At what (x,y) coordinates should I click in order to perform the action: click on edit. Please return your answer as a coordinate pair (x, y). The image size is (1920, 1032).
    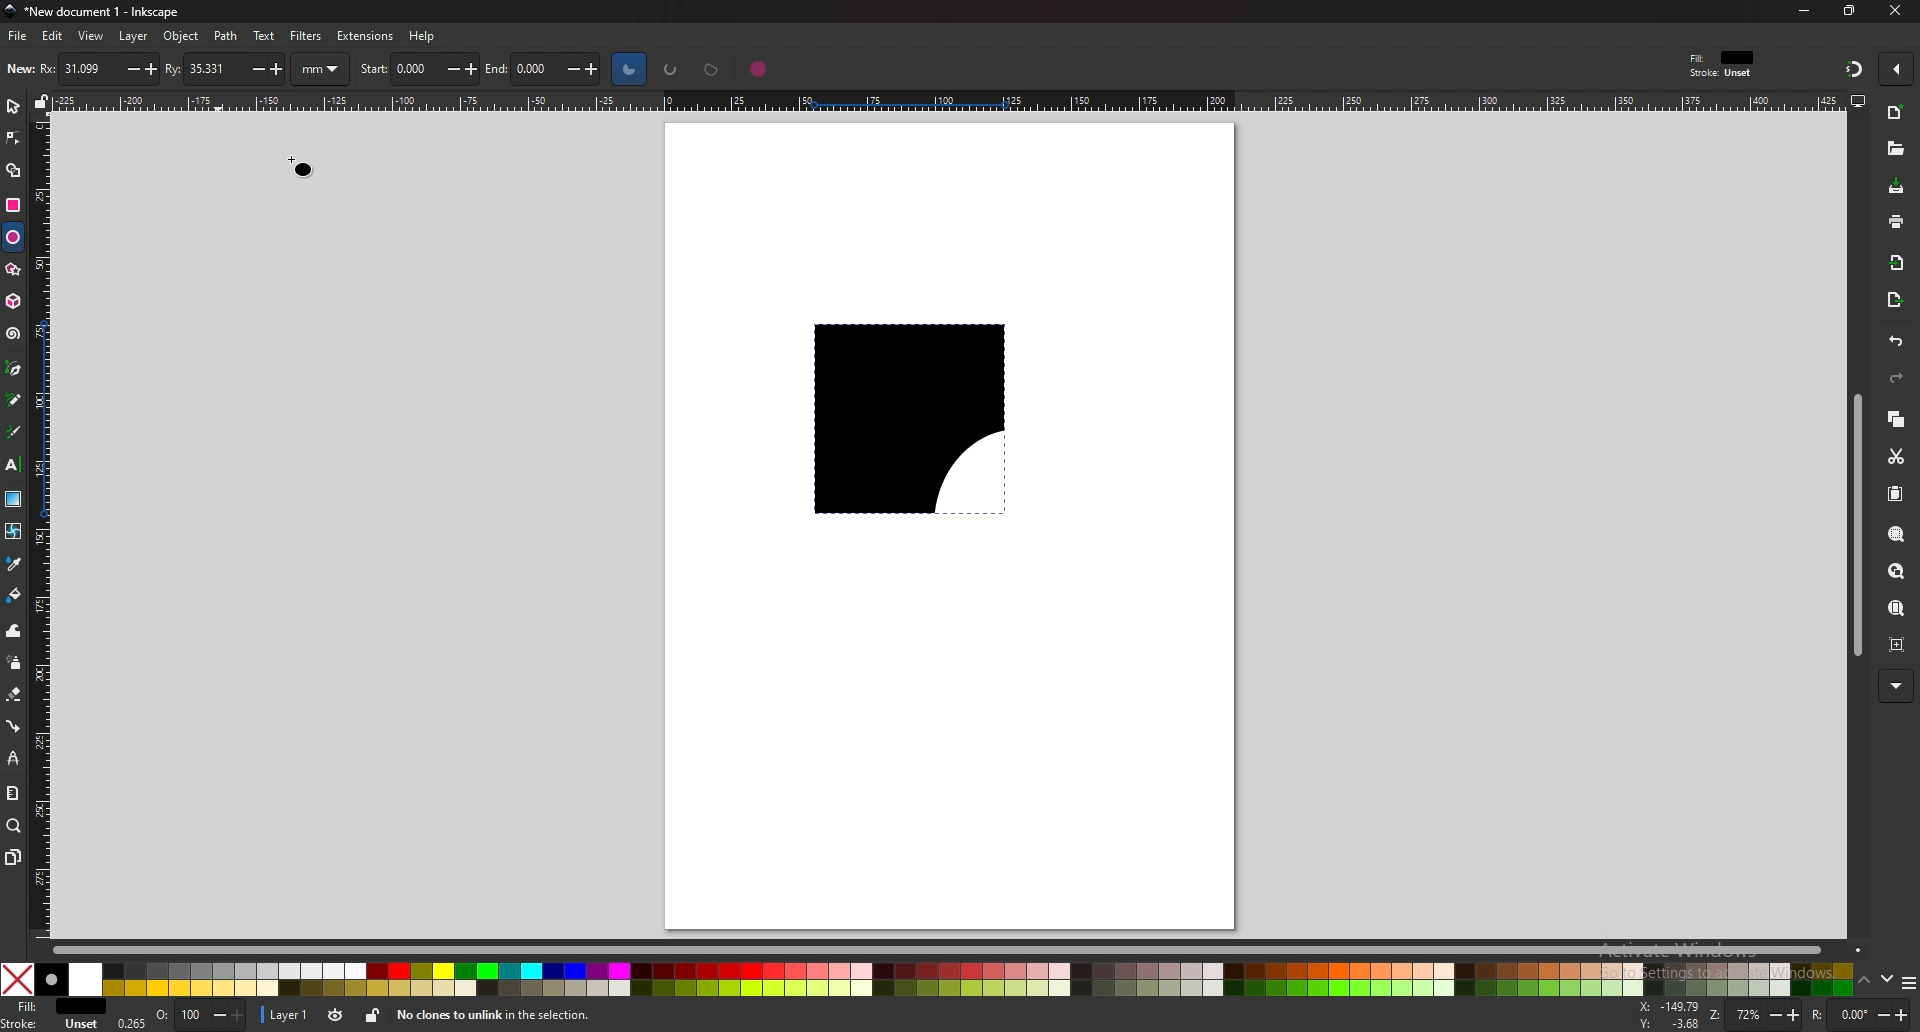
    Looking at the image, I should click on (54, 37).